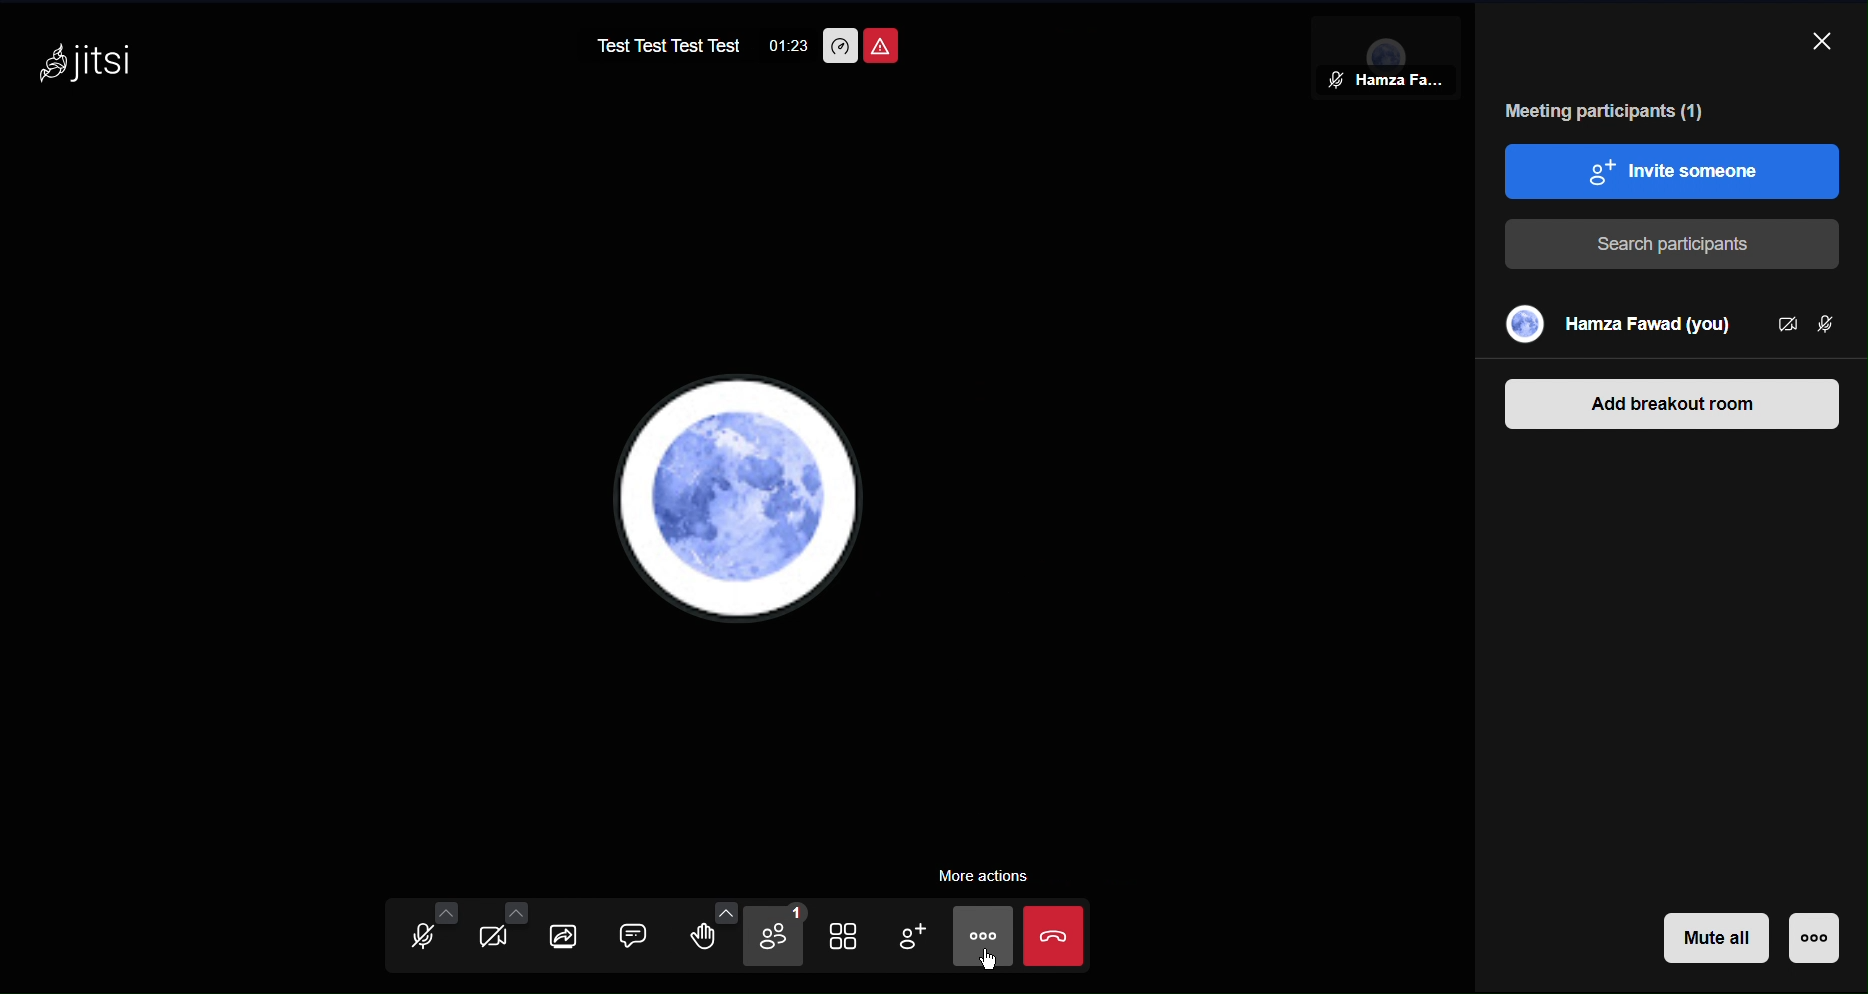 Image resolution: width=1868 pixels, height=994 pixels. What do you see at coordinates (984, 940) in the screenshot?
I see `More` at bounding box center [984, 940].